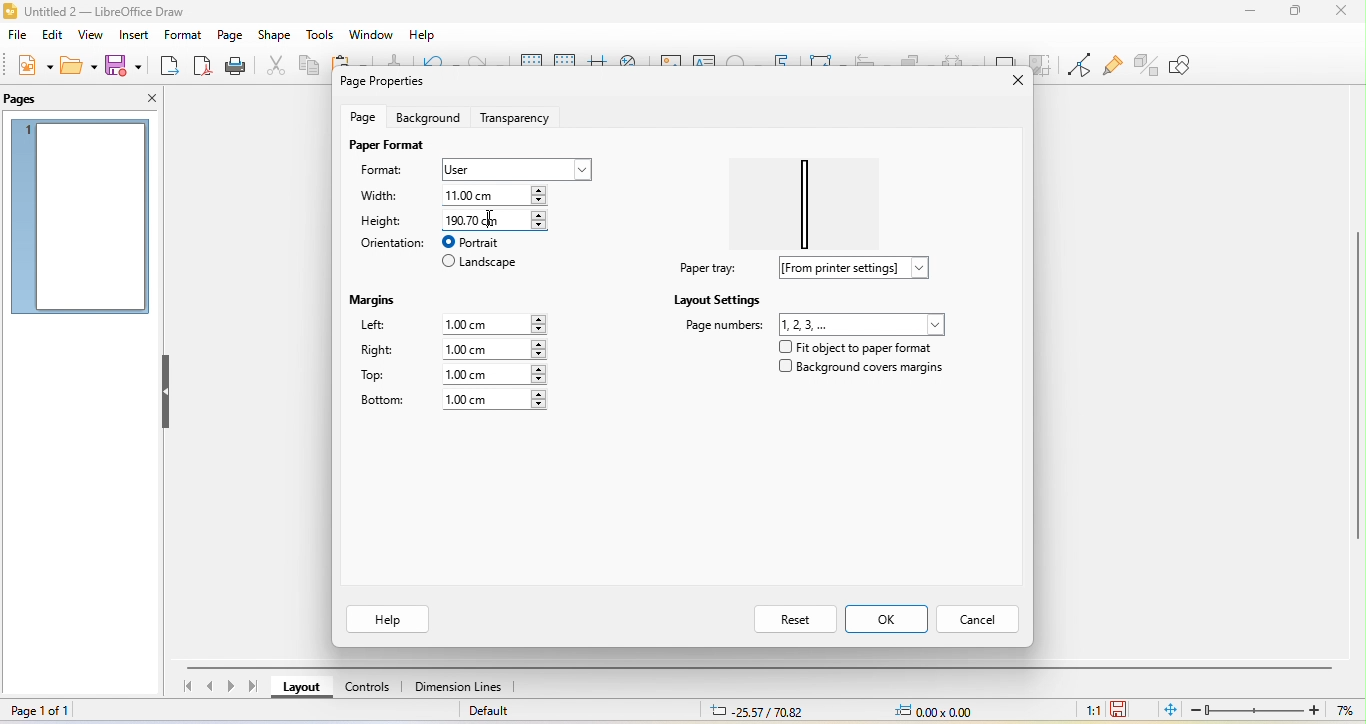 This screenshot has height=724, width=1366. What do you see at coordinates (1294, 12) in the screenshot?
I see `maximize` at bounding box center [1294, 12].